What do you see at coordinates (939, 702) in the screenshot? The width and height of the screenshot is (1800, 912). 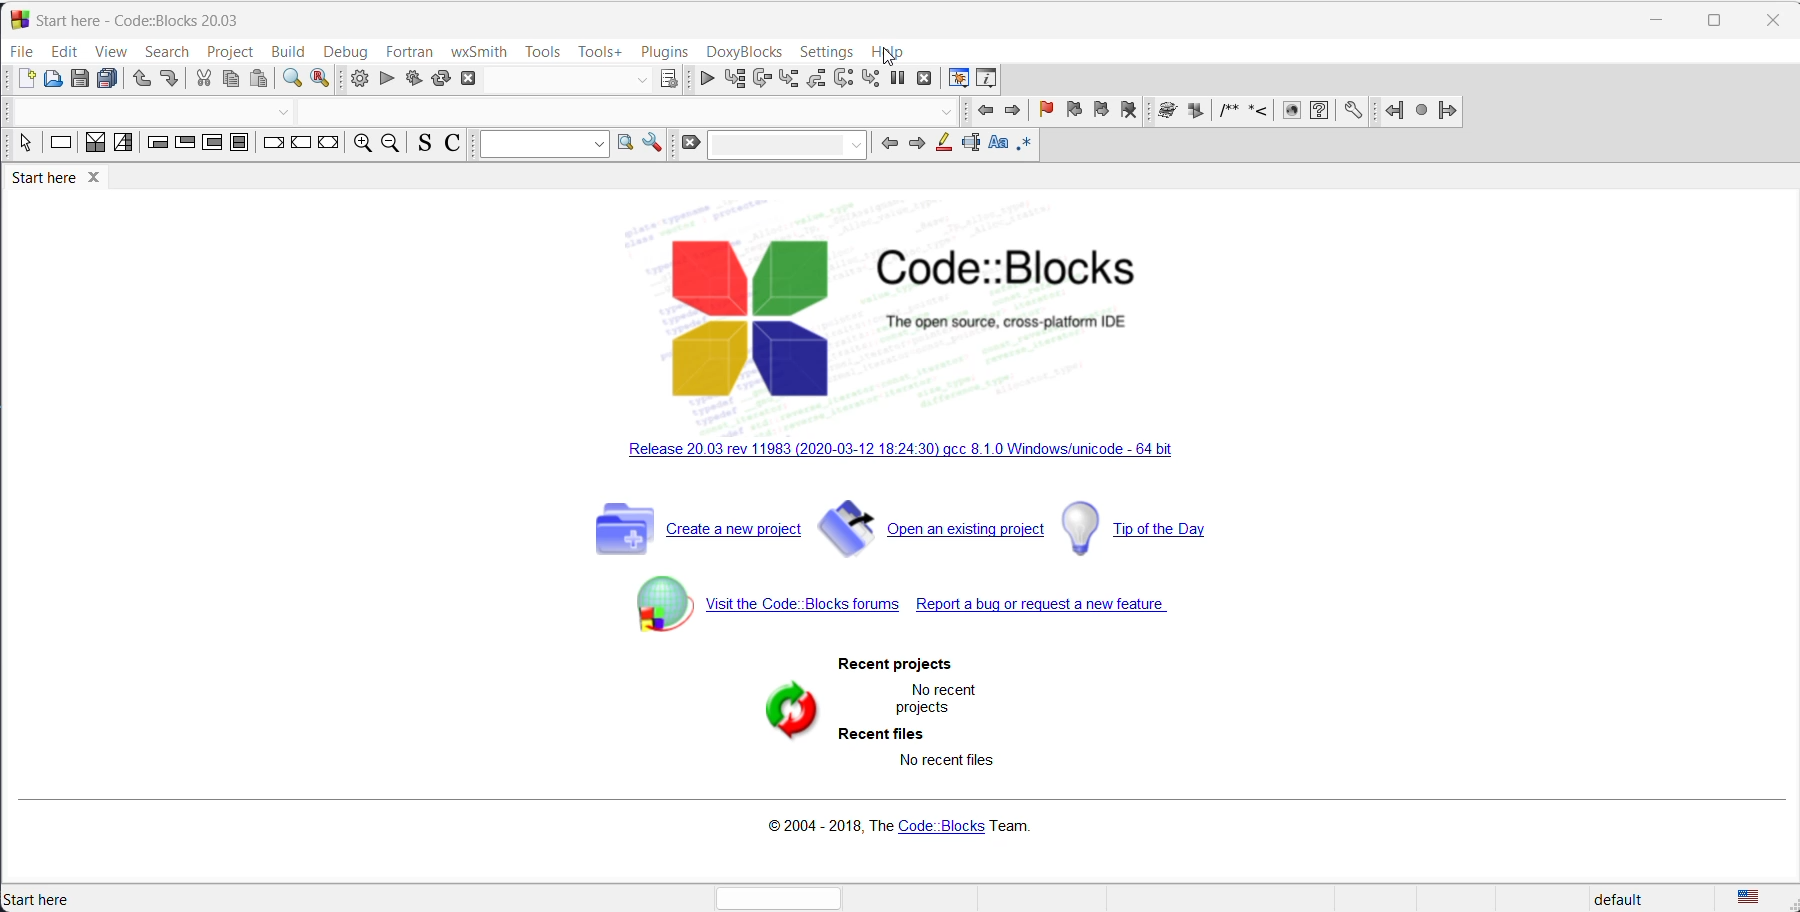 I see `no recent project` at bounding box center [939, 702].